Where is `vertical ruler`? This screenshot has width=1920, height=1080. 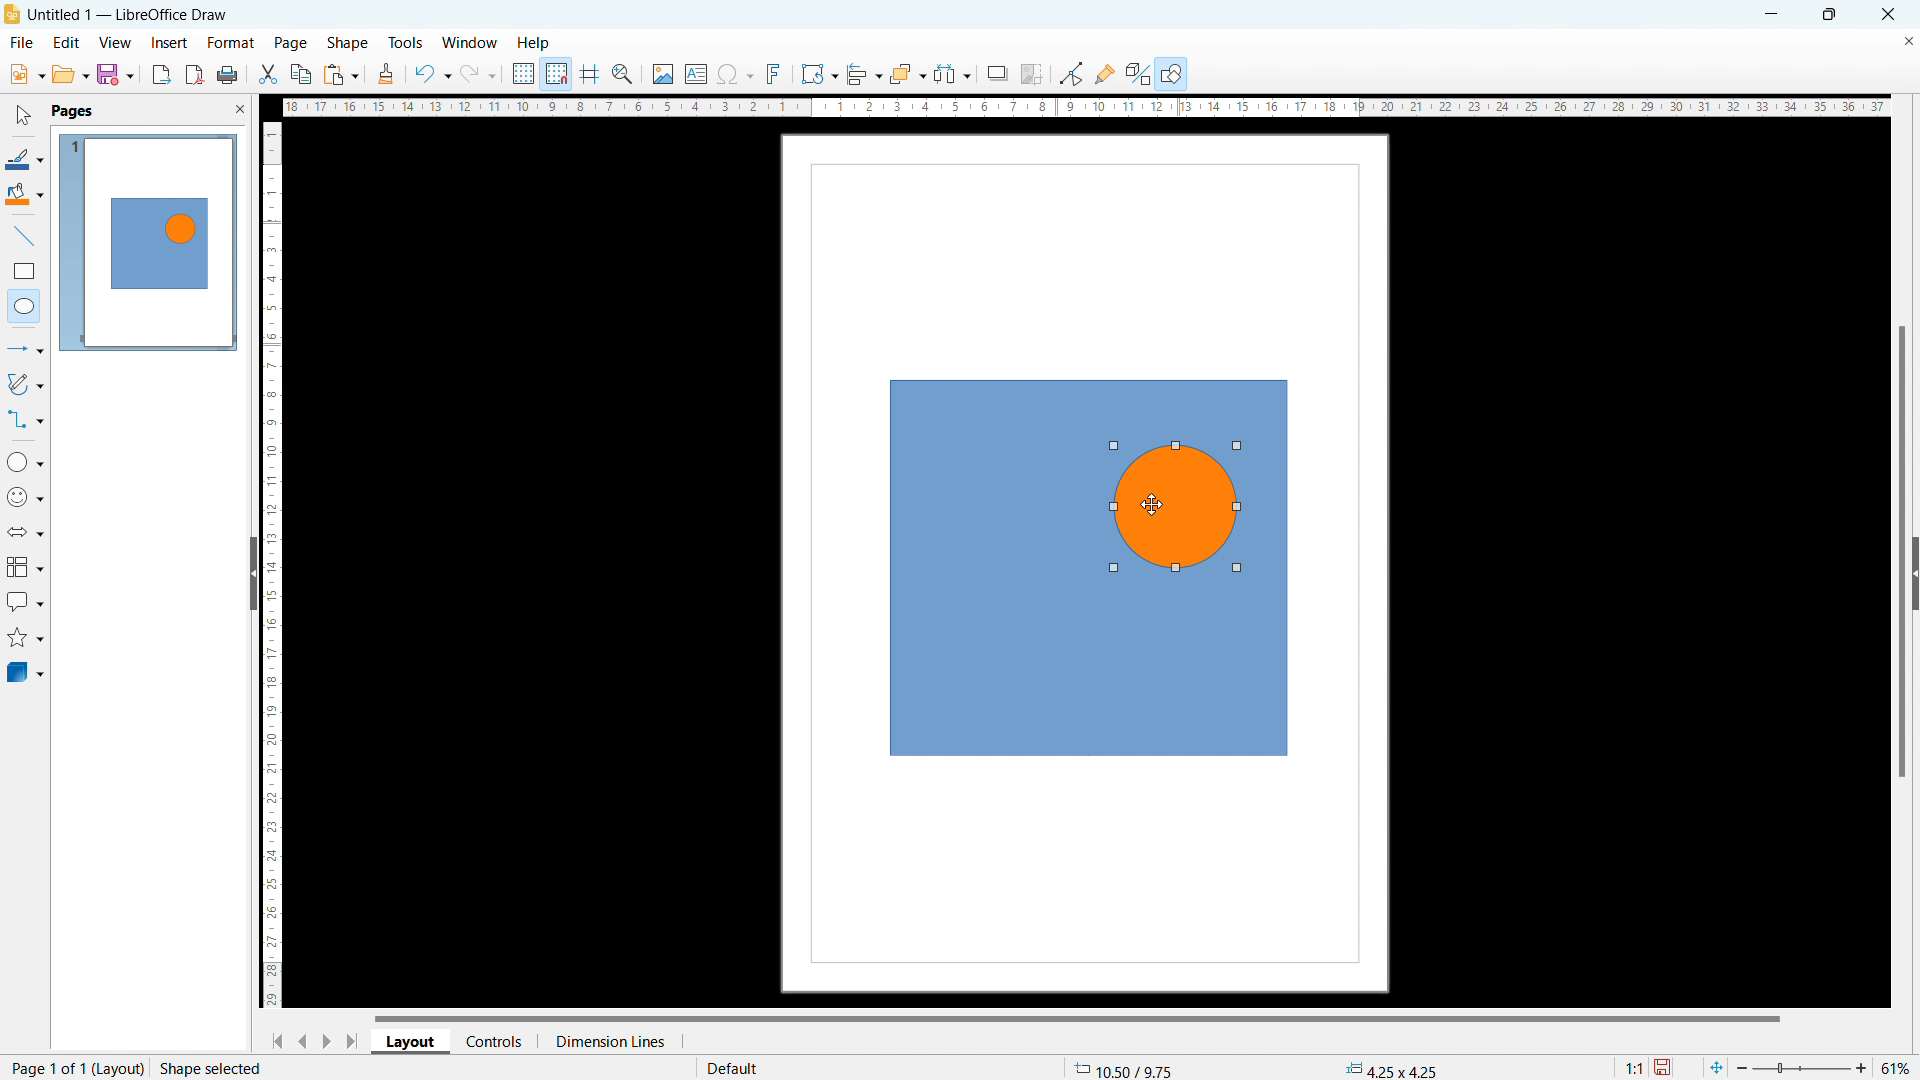 vertical ruler is located at coordinates (272, 565).